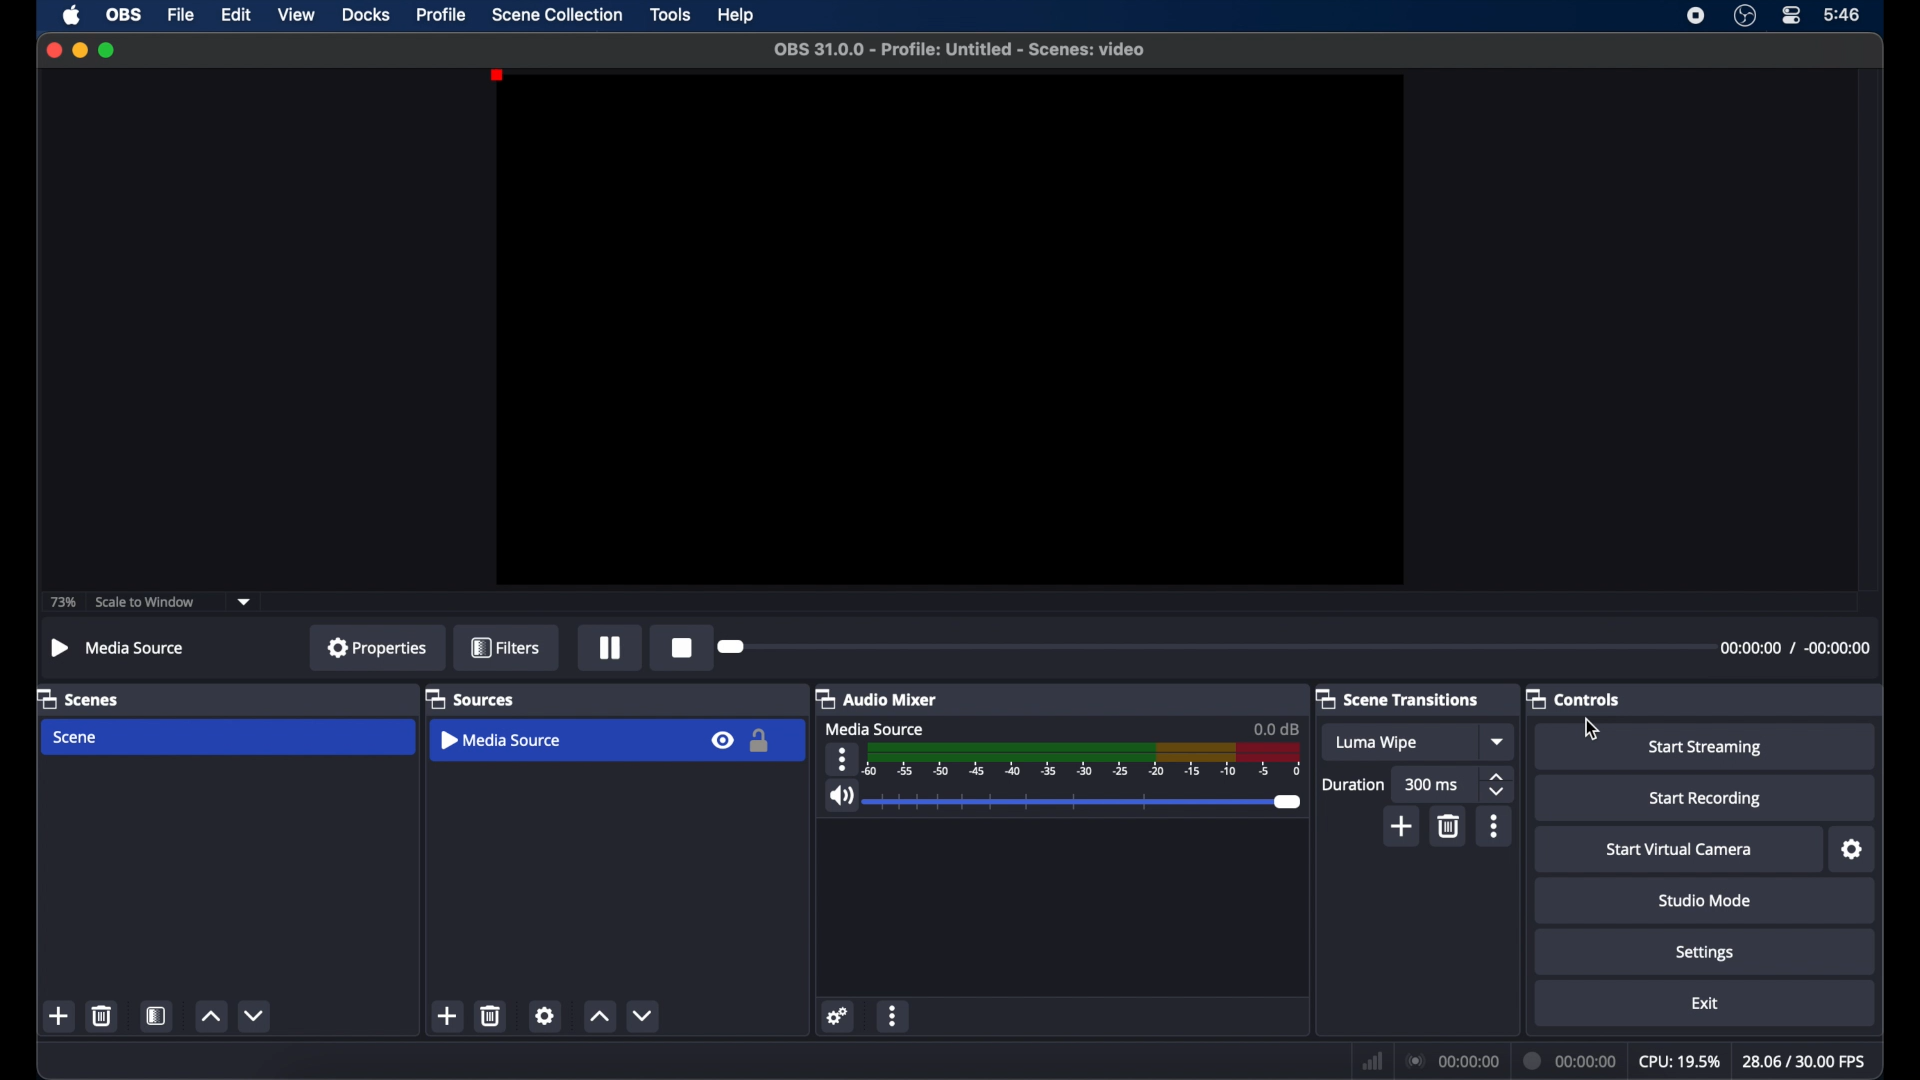 This screenshot has width=1920, height=1080. I want to click on time, so click(1841, 13).